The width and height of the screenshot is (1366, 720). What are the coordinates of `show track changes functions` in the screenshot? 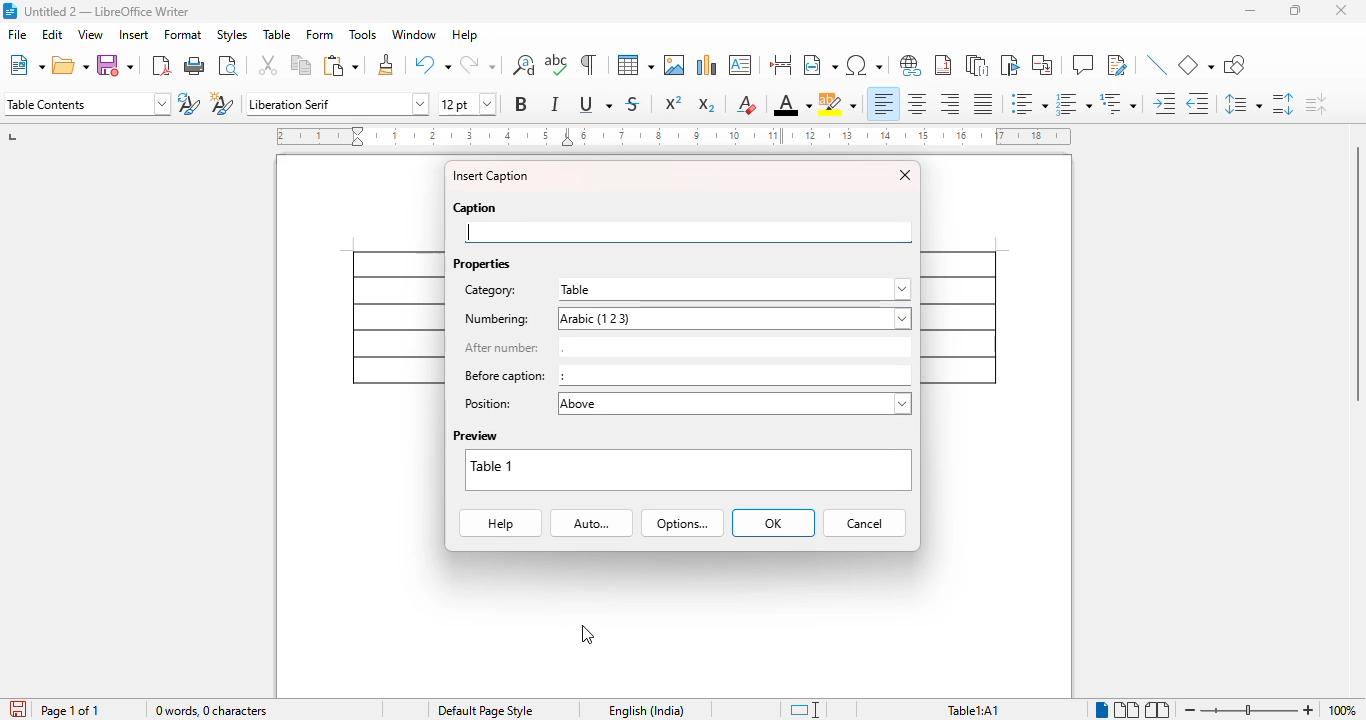 It's located at (1118, 64).